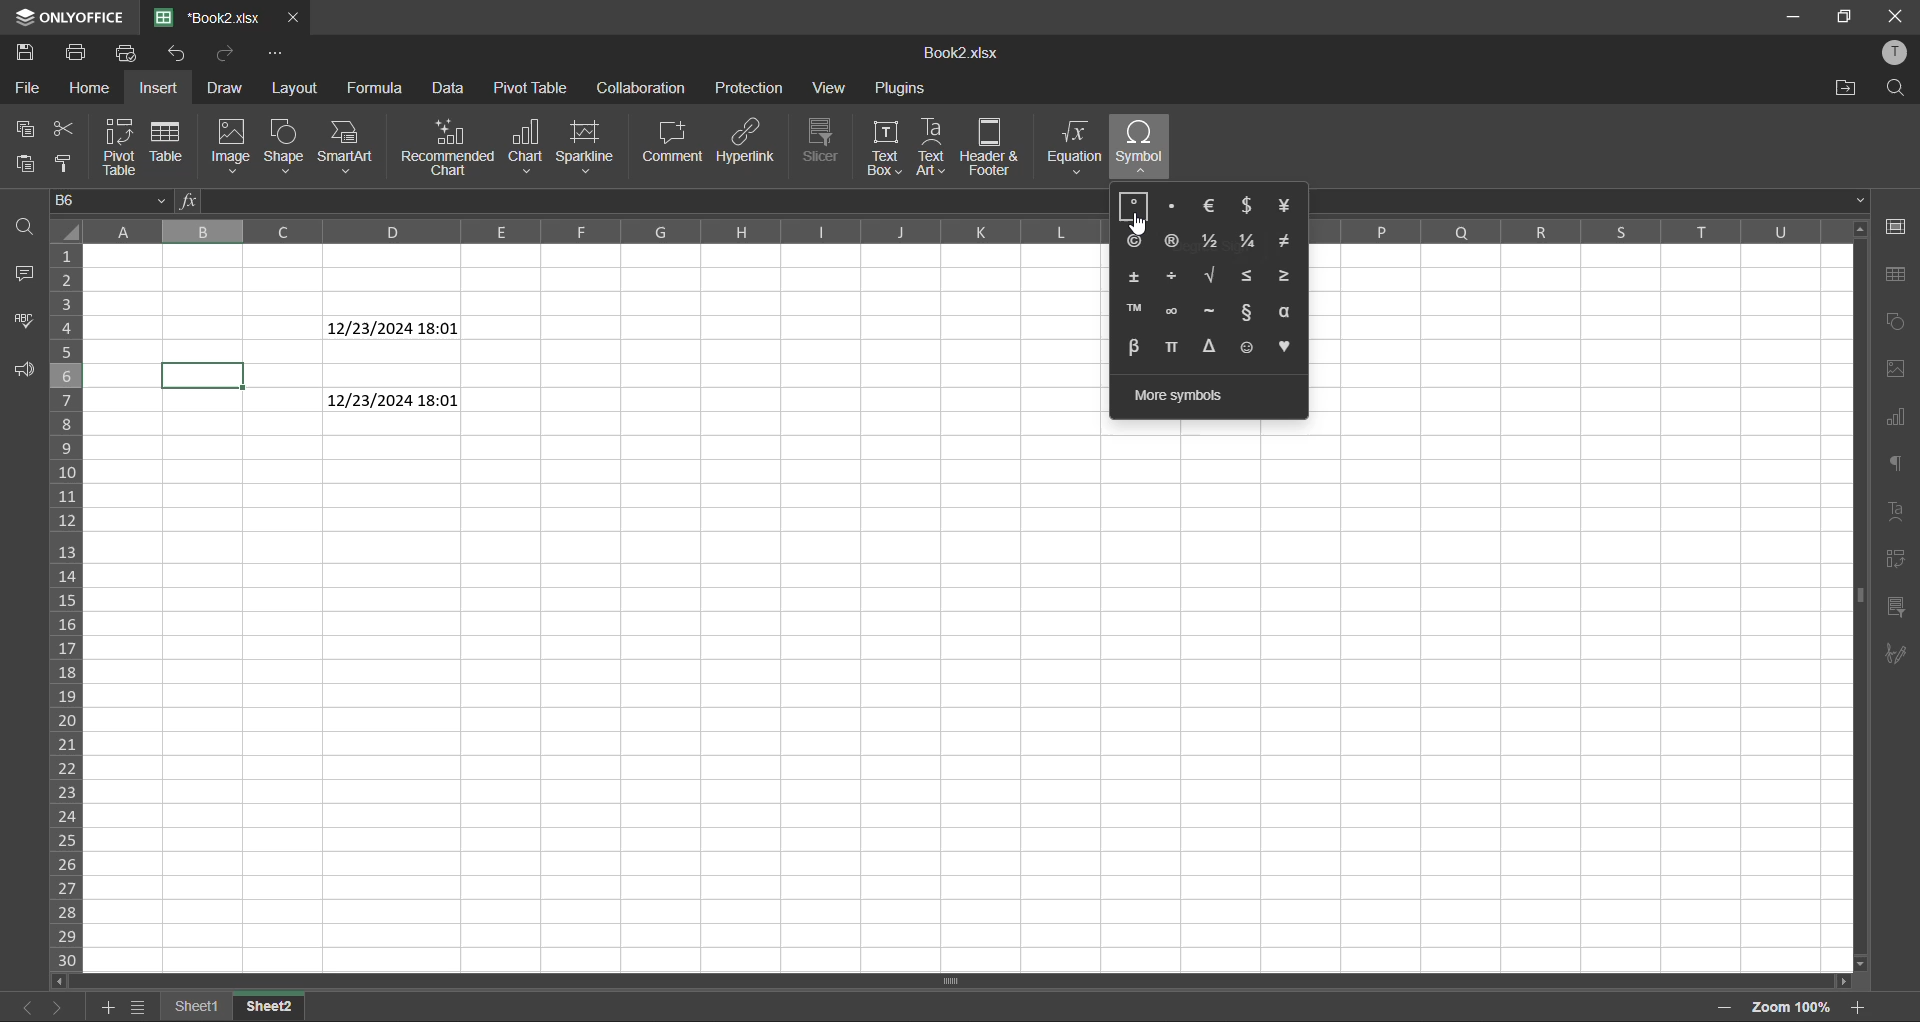 The height and width of the screenshot is (1022, 1920). I want to click on trade mark sign, so click(1134, 310).